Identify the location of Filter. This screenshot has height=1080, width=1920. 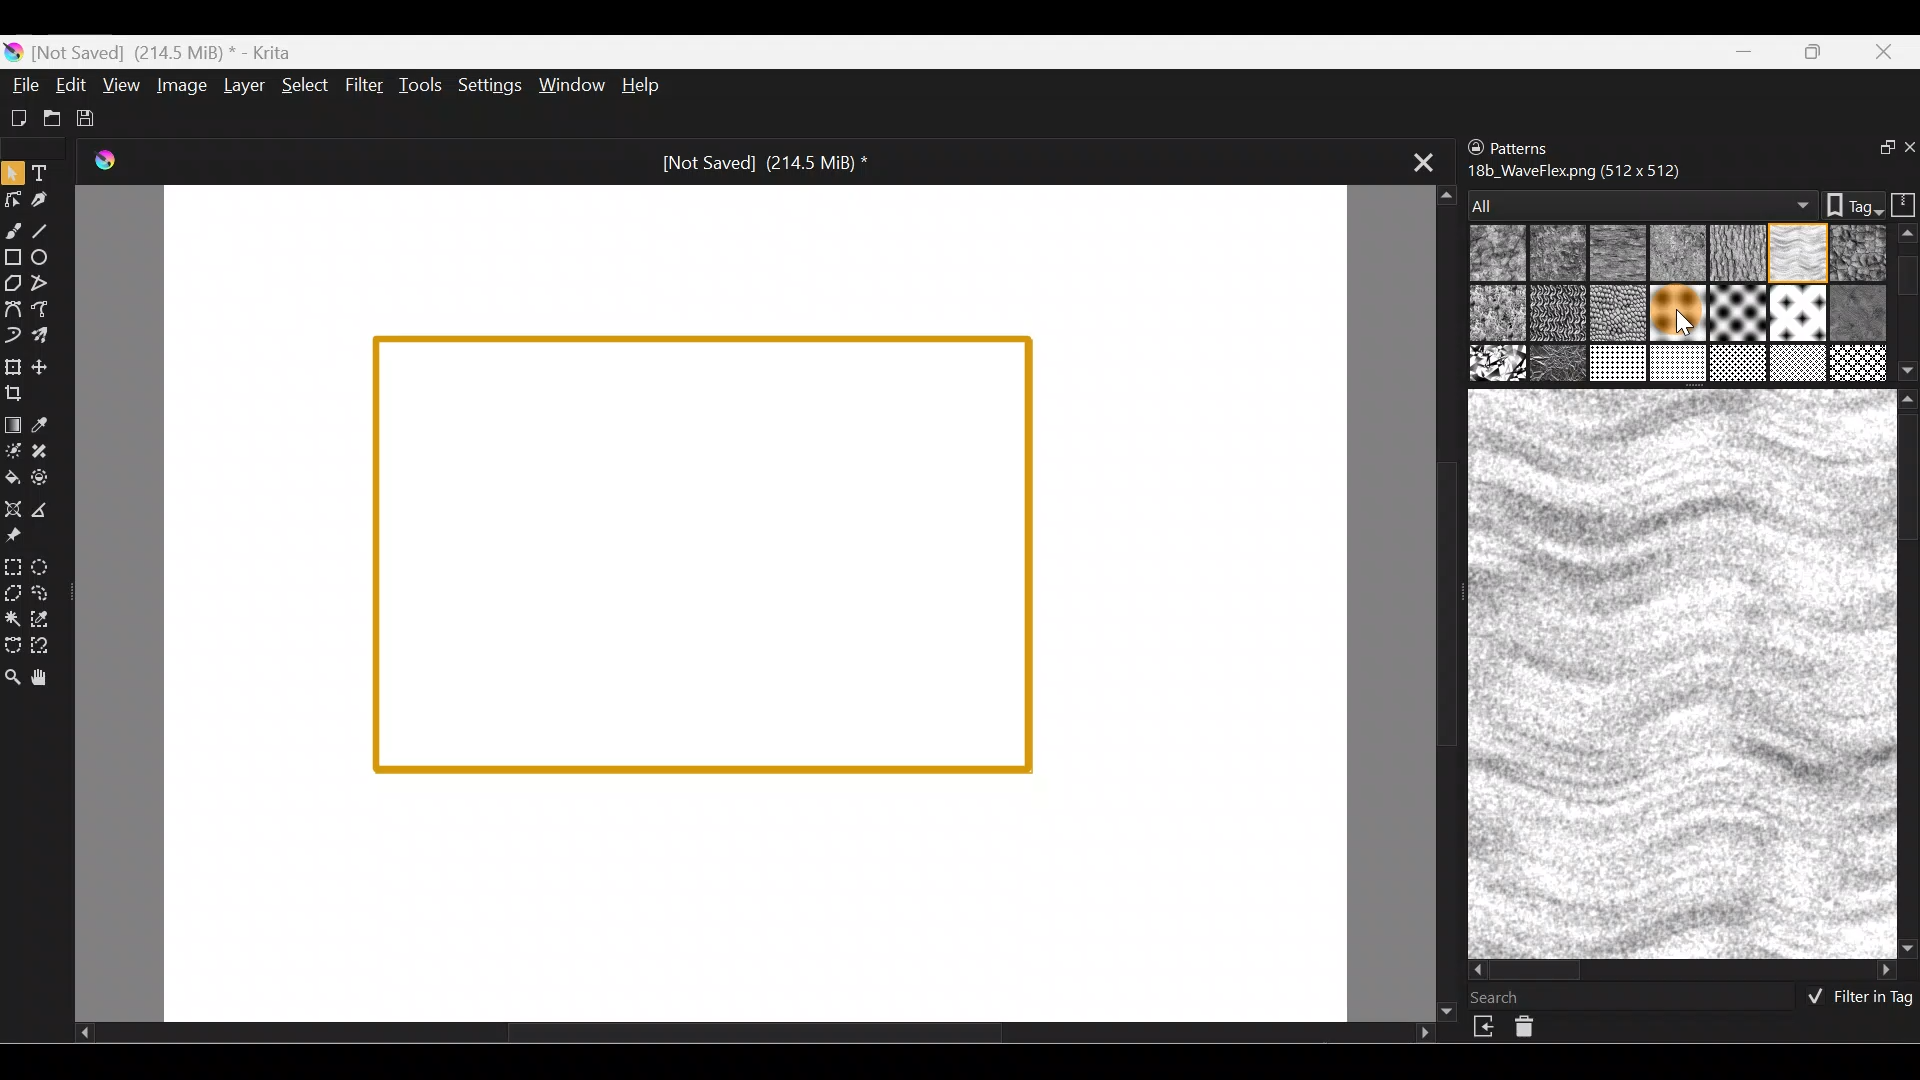
(364, 83).